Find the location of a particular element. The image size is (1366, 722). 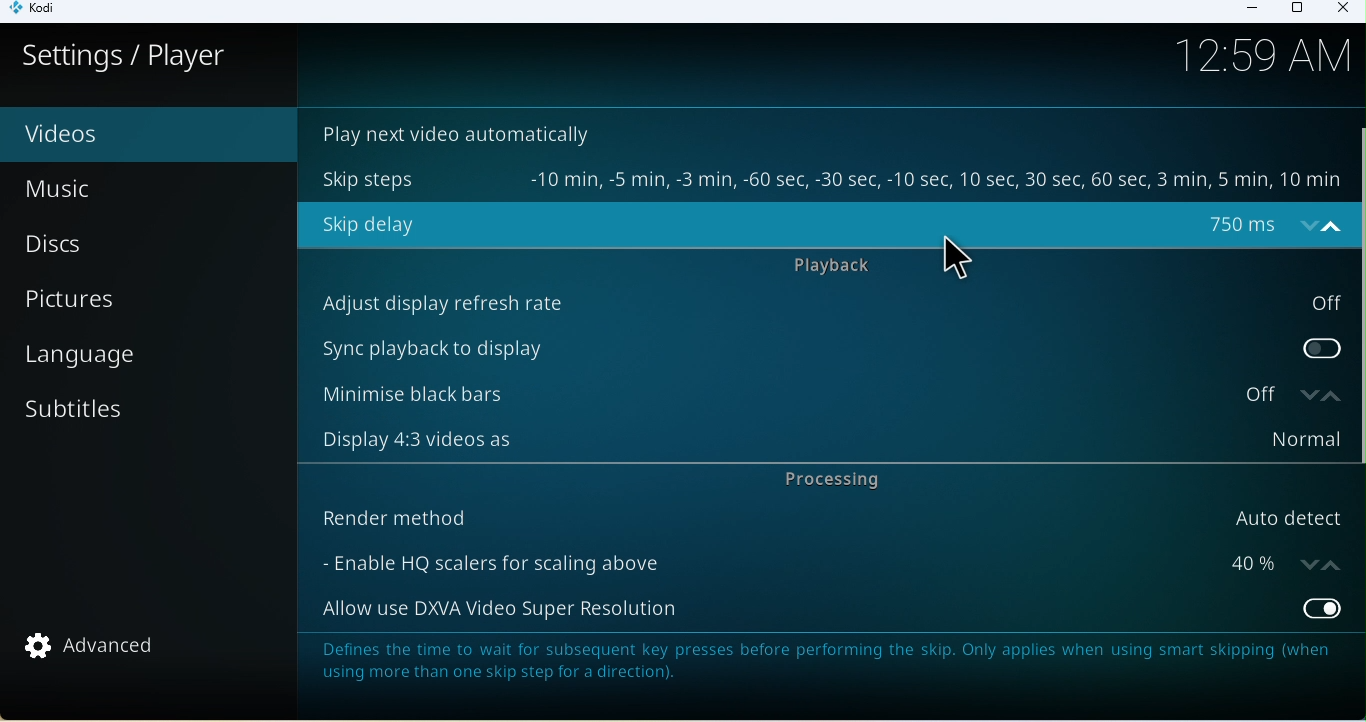

Render method is located at coordinates (827, 515).